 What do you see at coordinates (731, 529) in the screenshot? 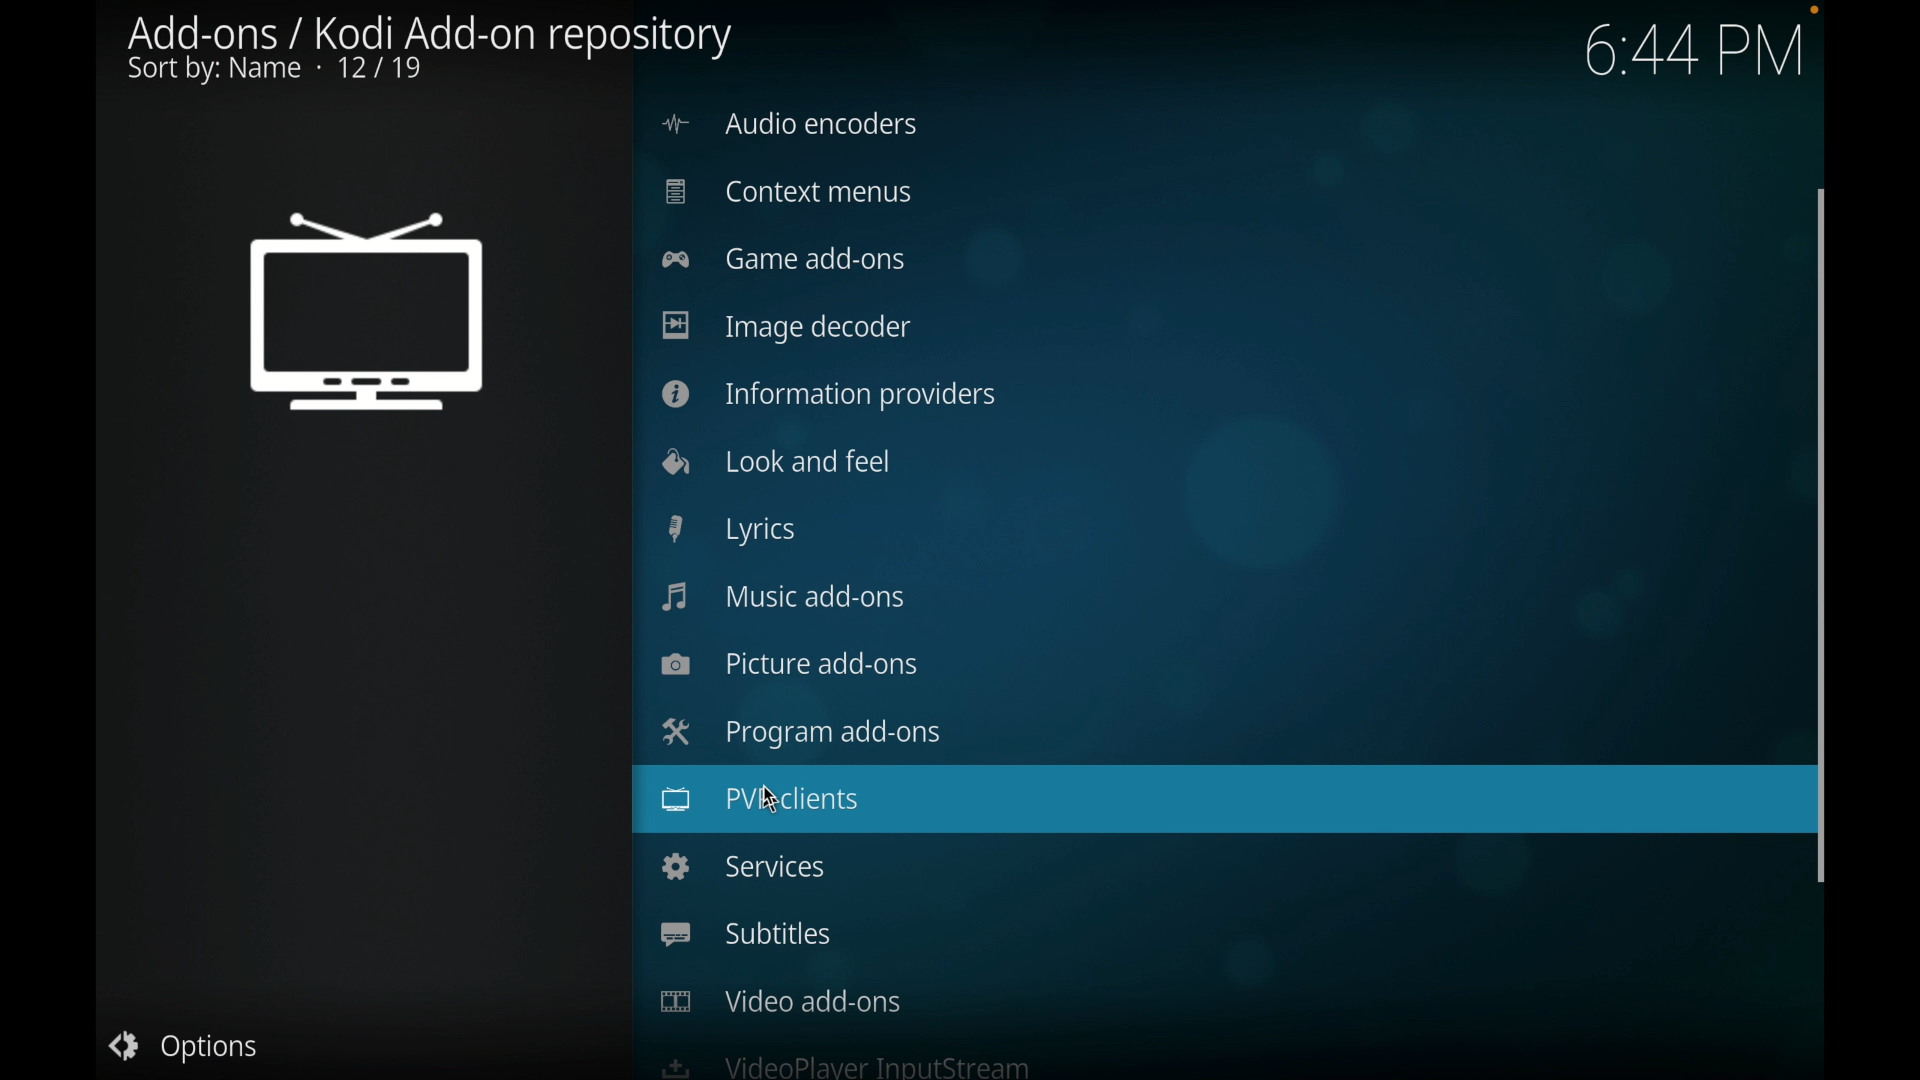
I see `lyrics` at bounding box center [731, 529].